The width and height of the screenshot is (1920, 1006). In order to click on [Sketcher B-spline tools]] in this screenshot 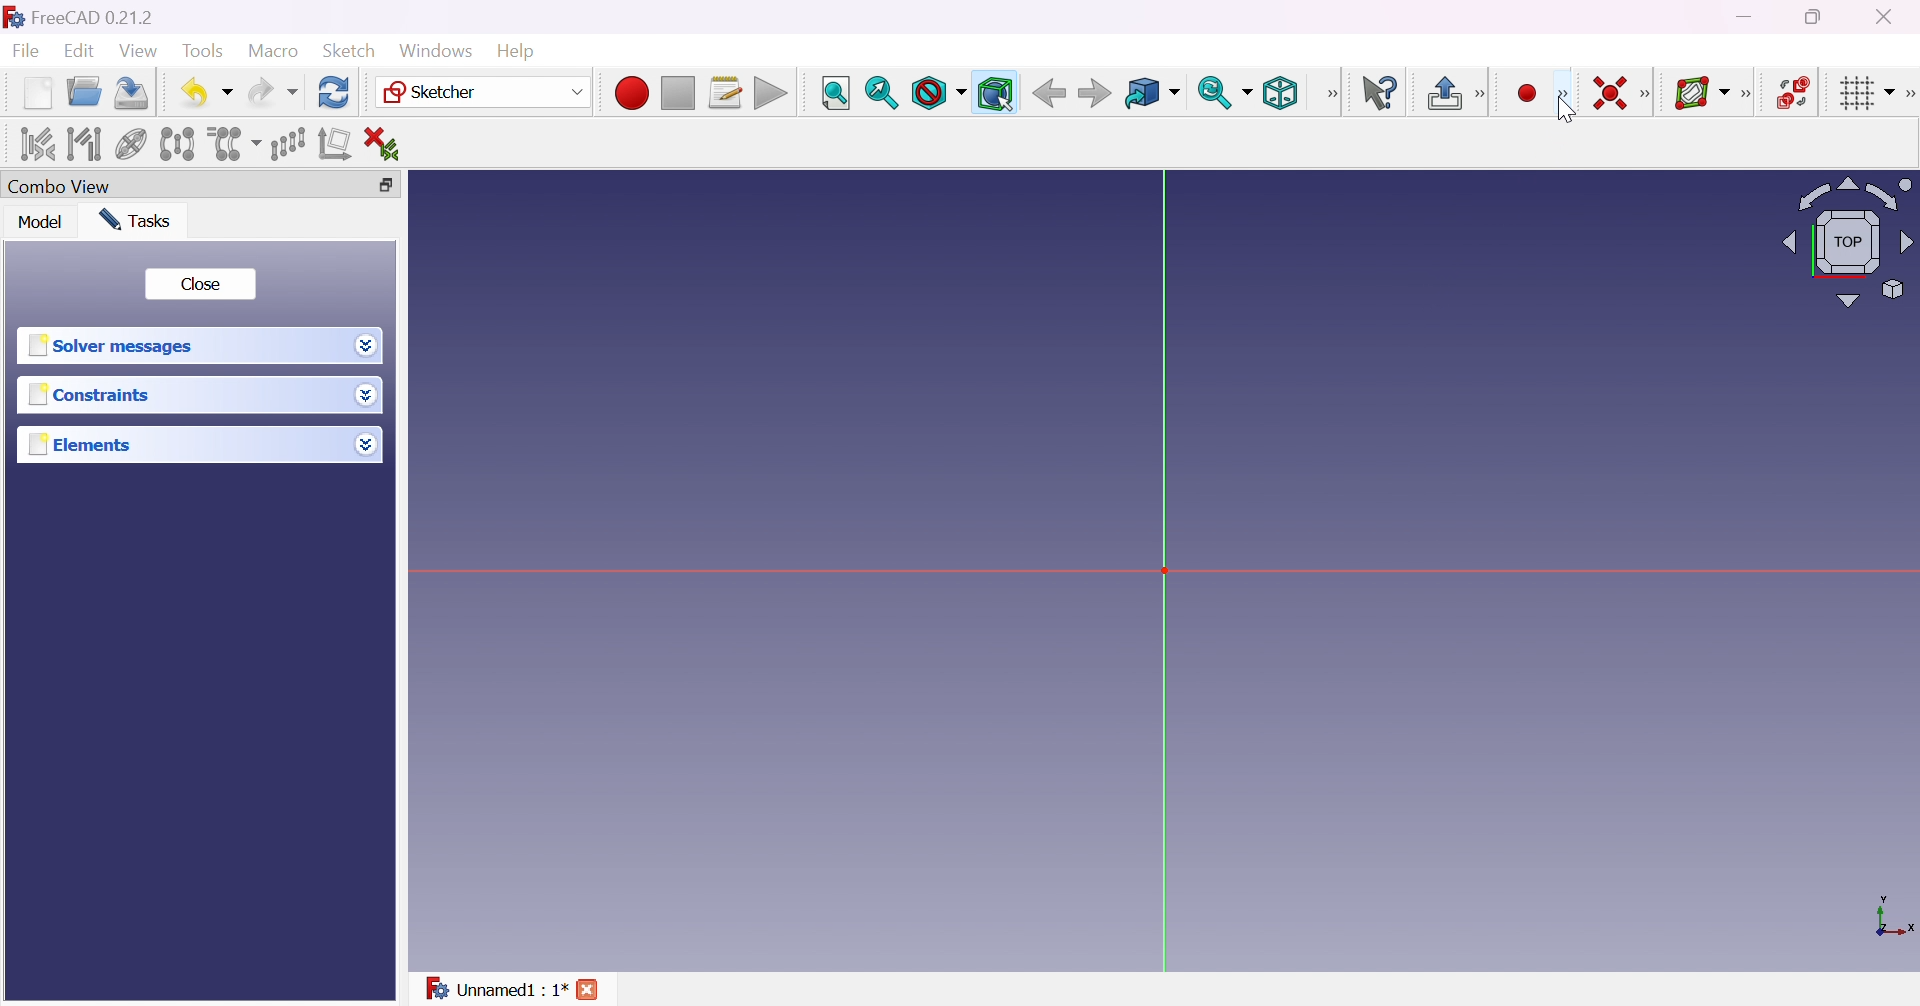, I will do `click(1751, 94)`.